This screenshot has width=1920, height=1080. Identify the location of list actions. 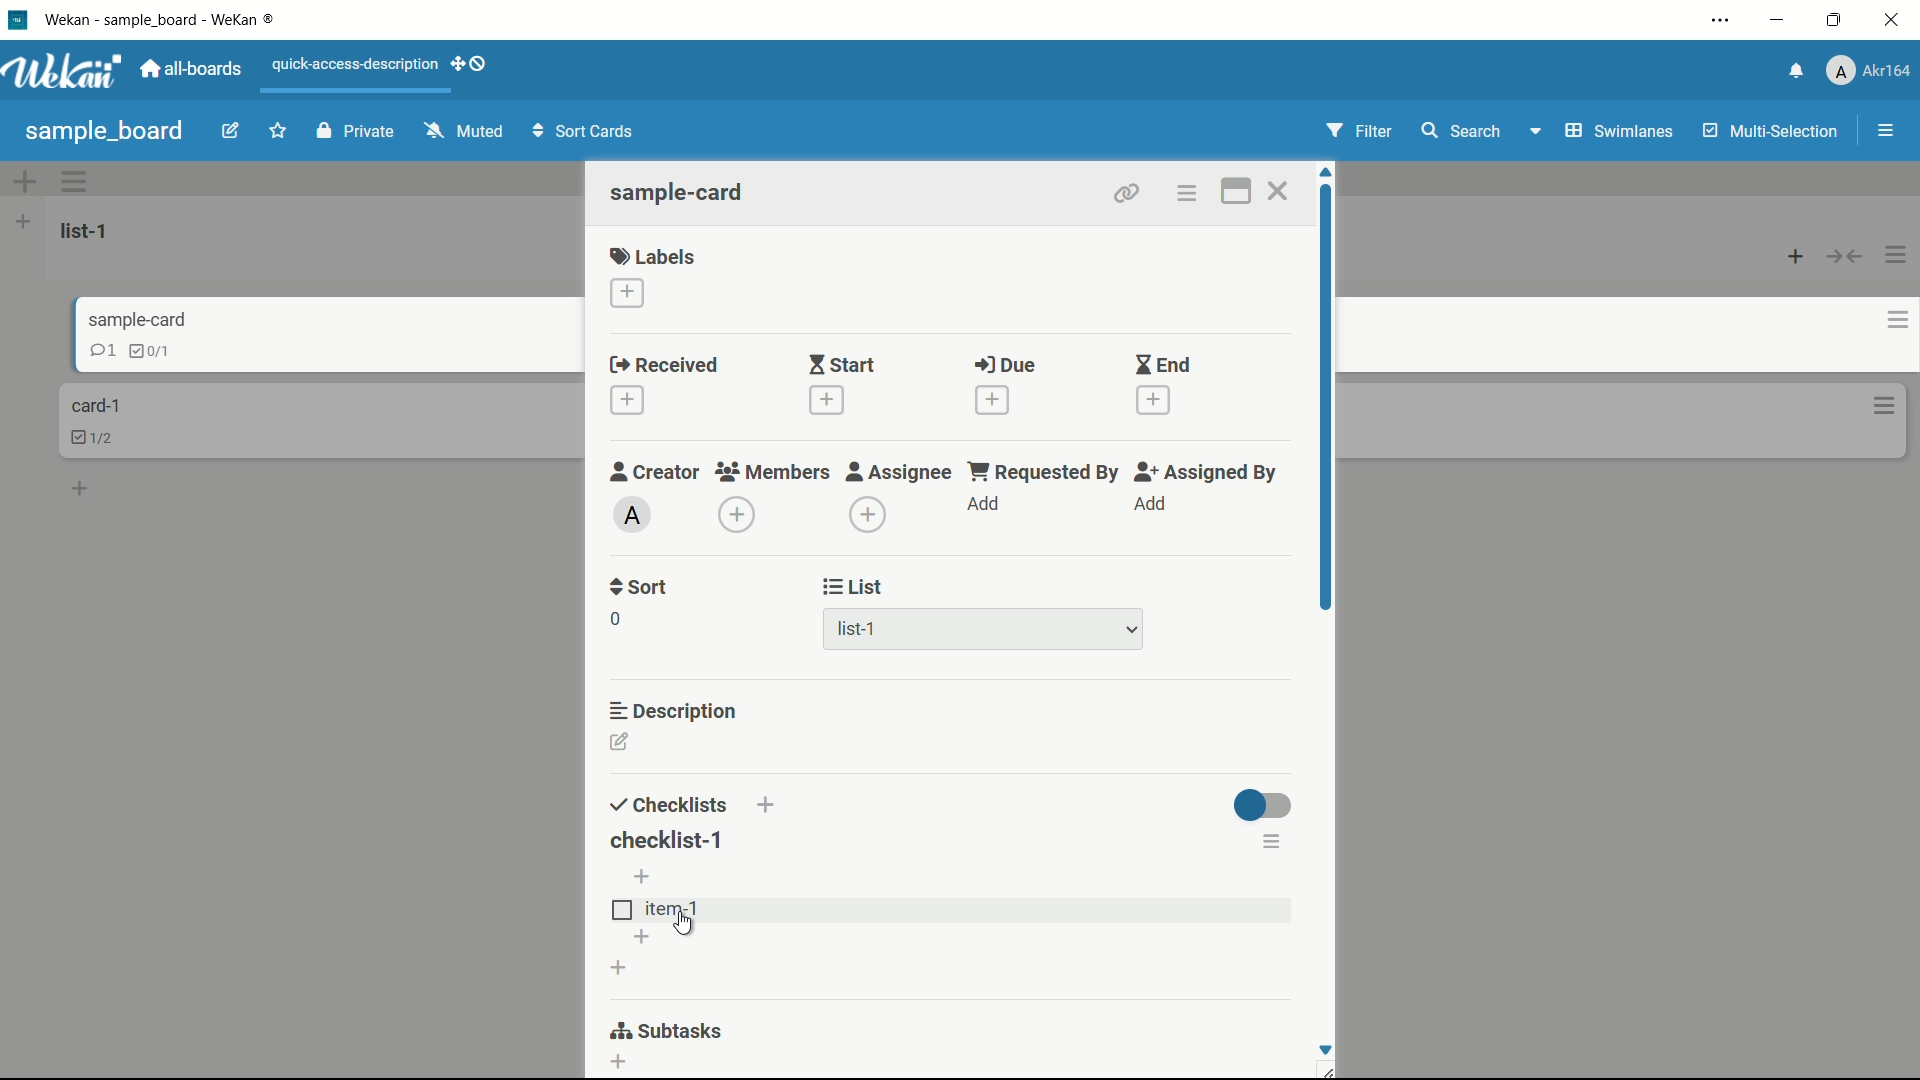
(1897, 255).